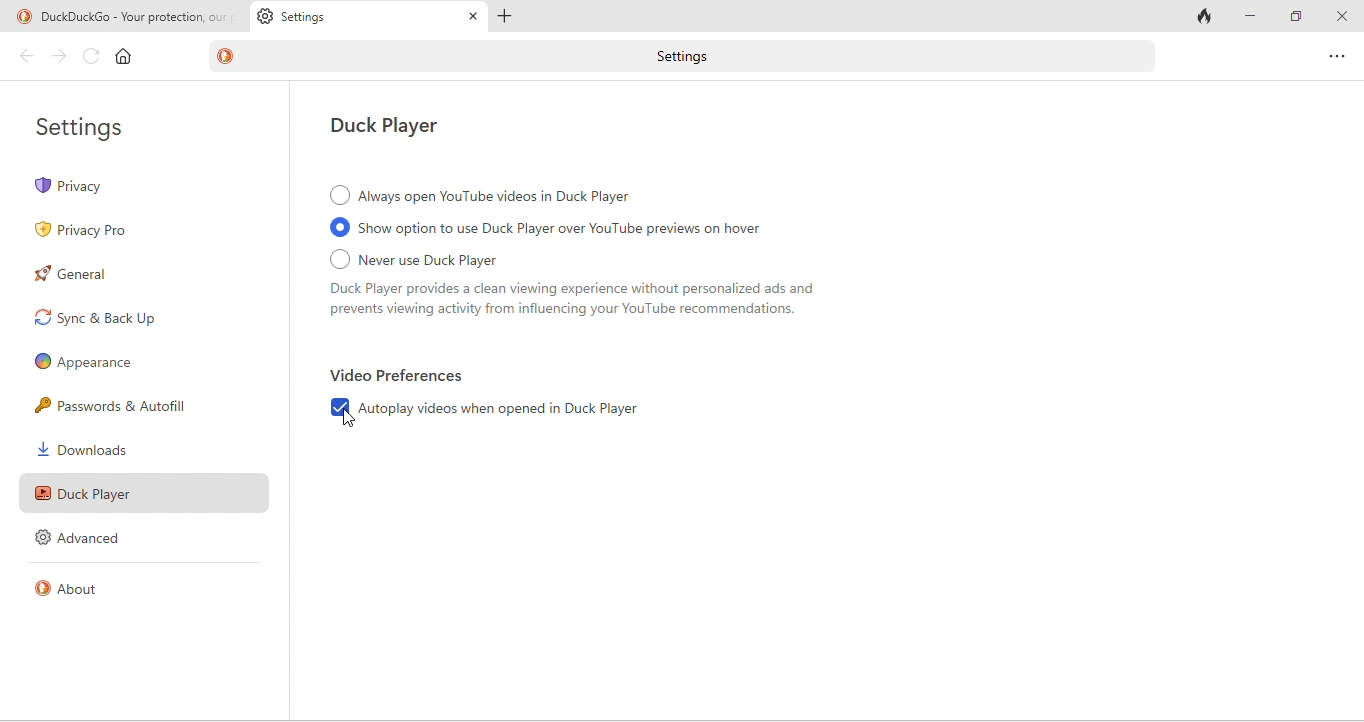 The width and height of the screenshot is (1364, 722). I want to click on appearance, so click(86, 362).